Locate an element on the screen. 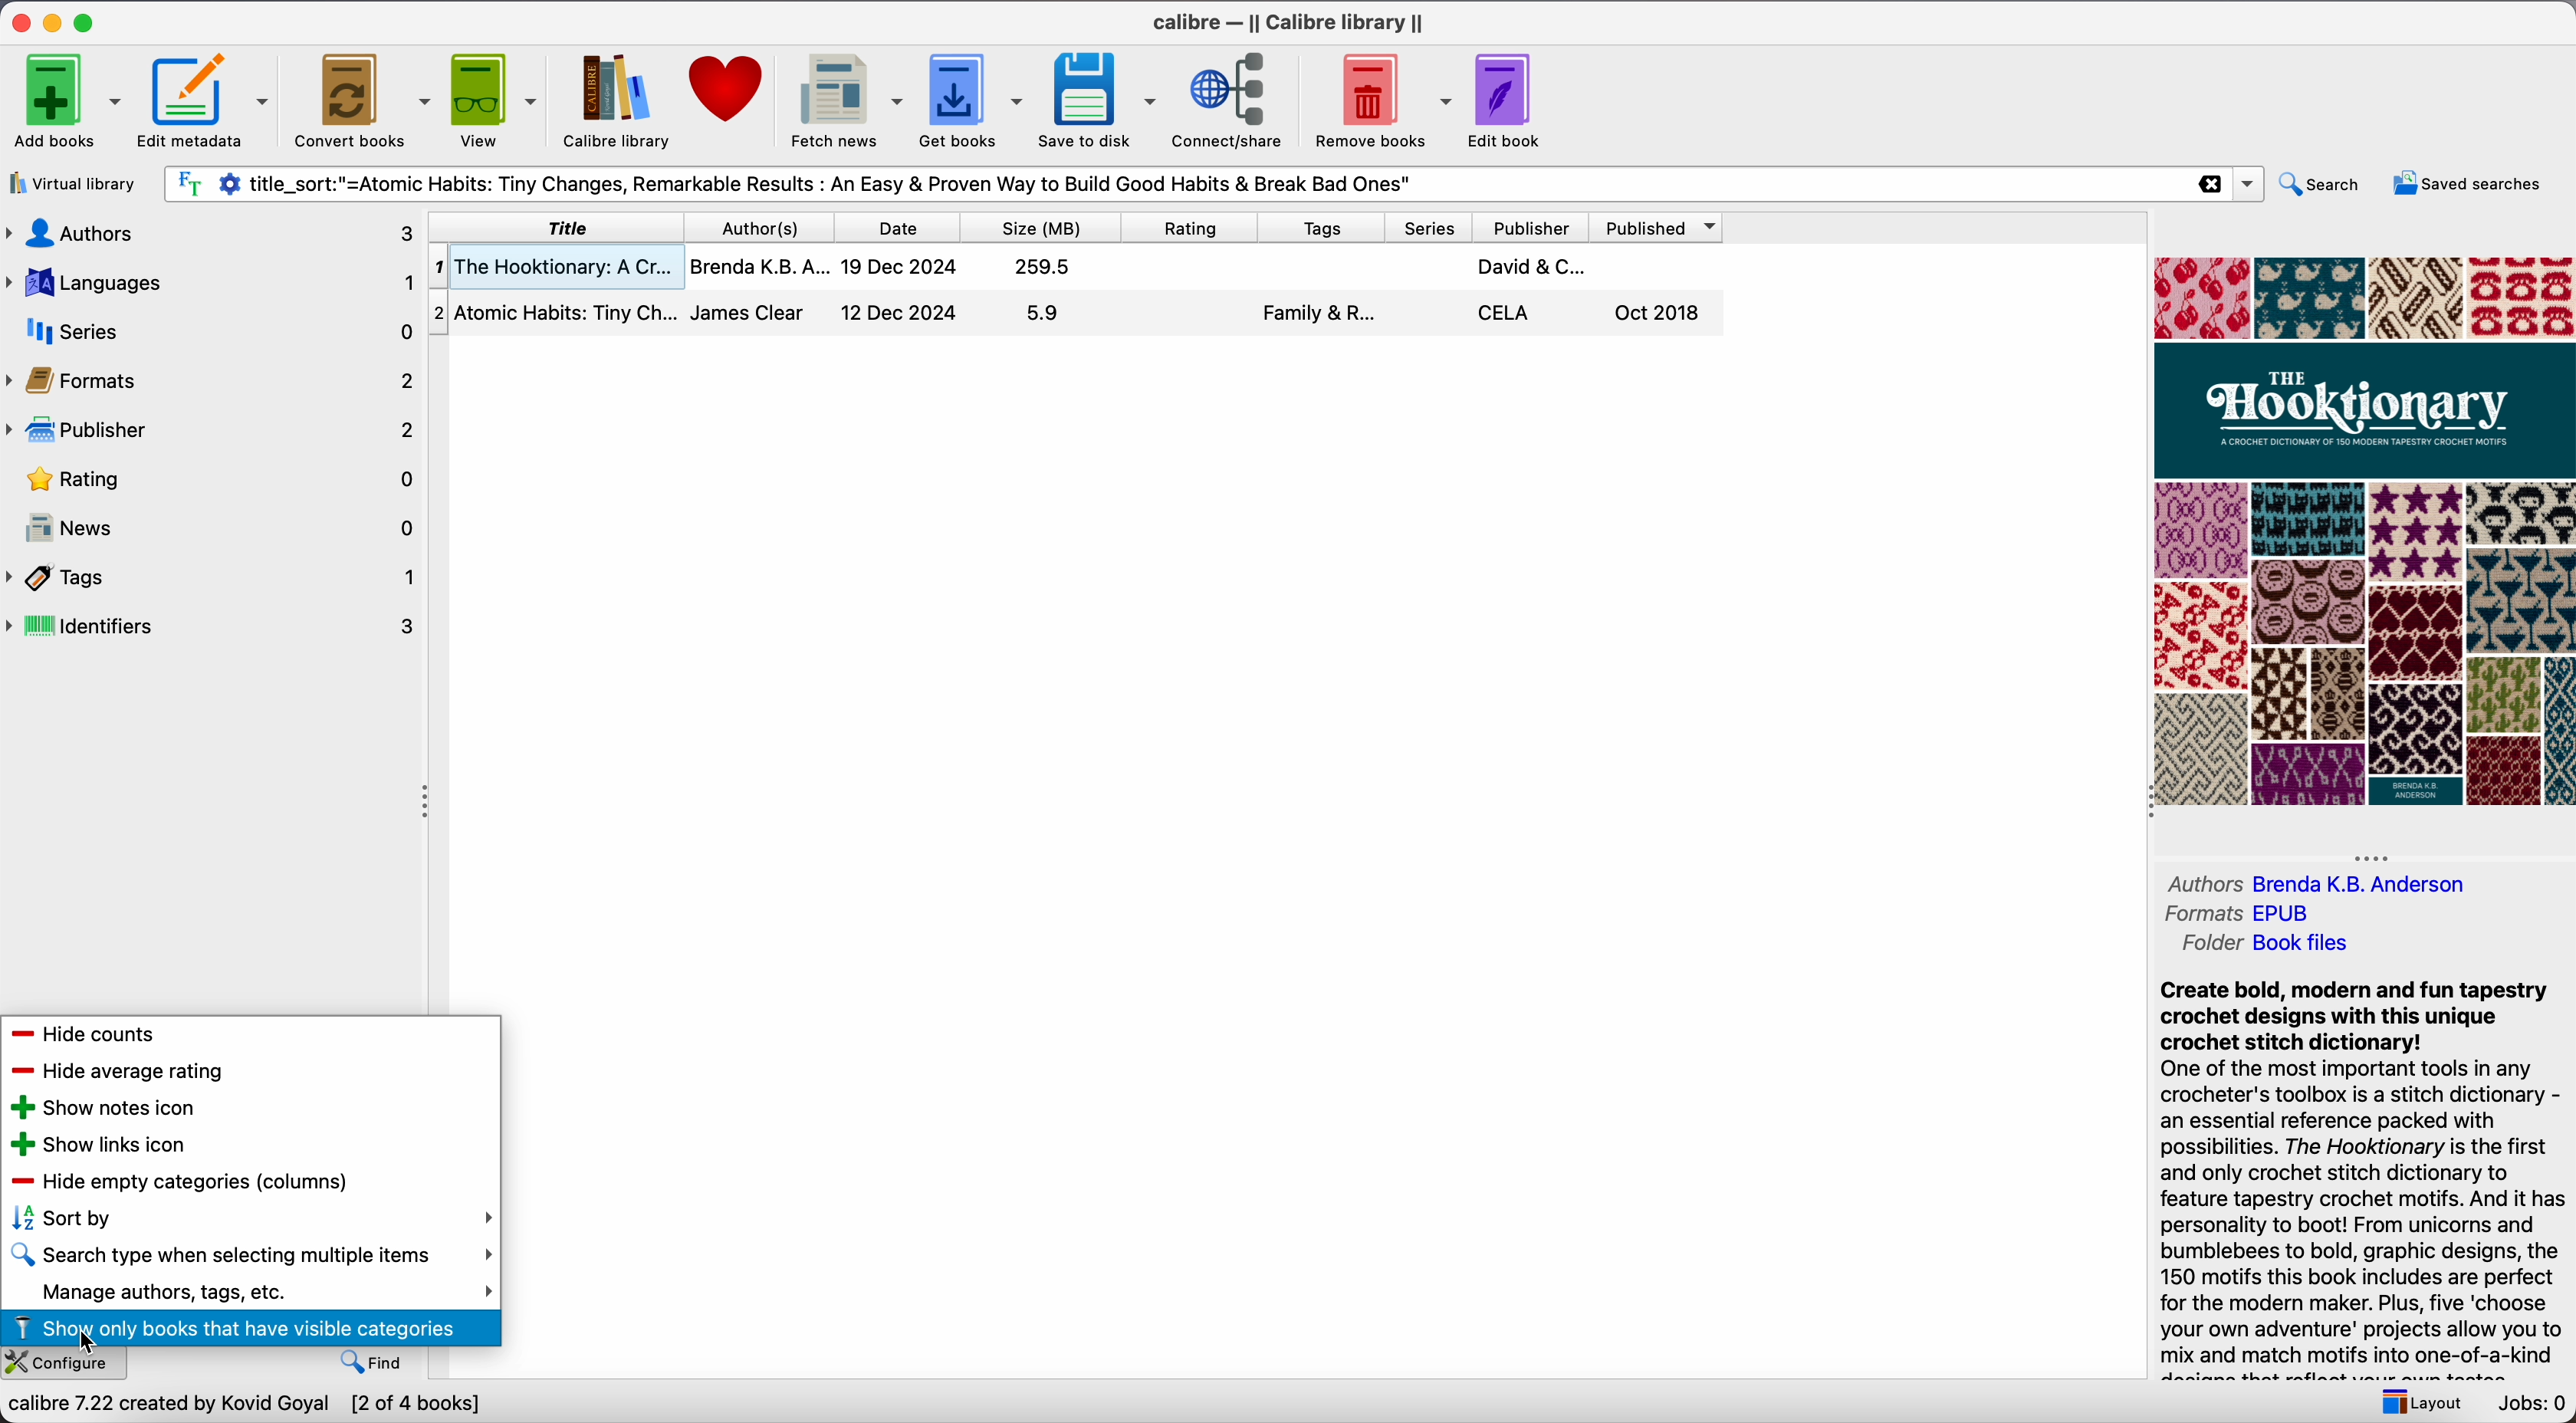 Image resolution: width=2576 pixels, height=1423 pixels. search bar is located at coordinates (1164, 183).